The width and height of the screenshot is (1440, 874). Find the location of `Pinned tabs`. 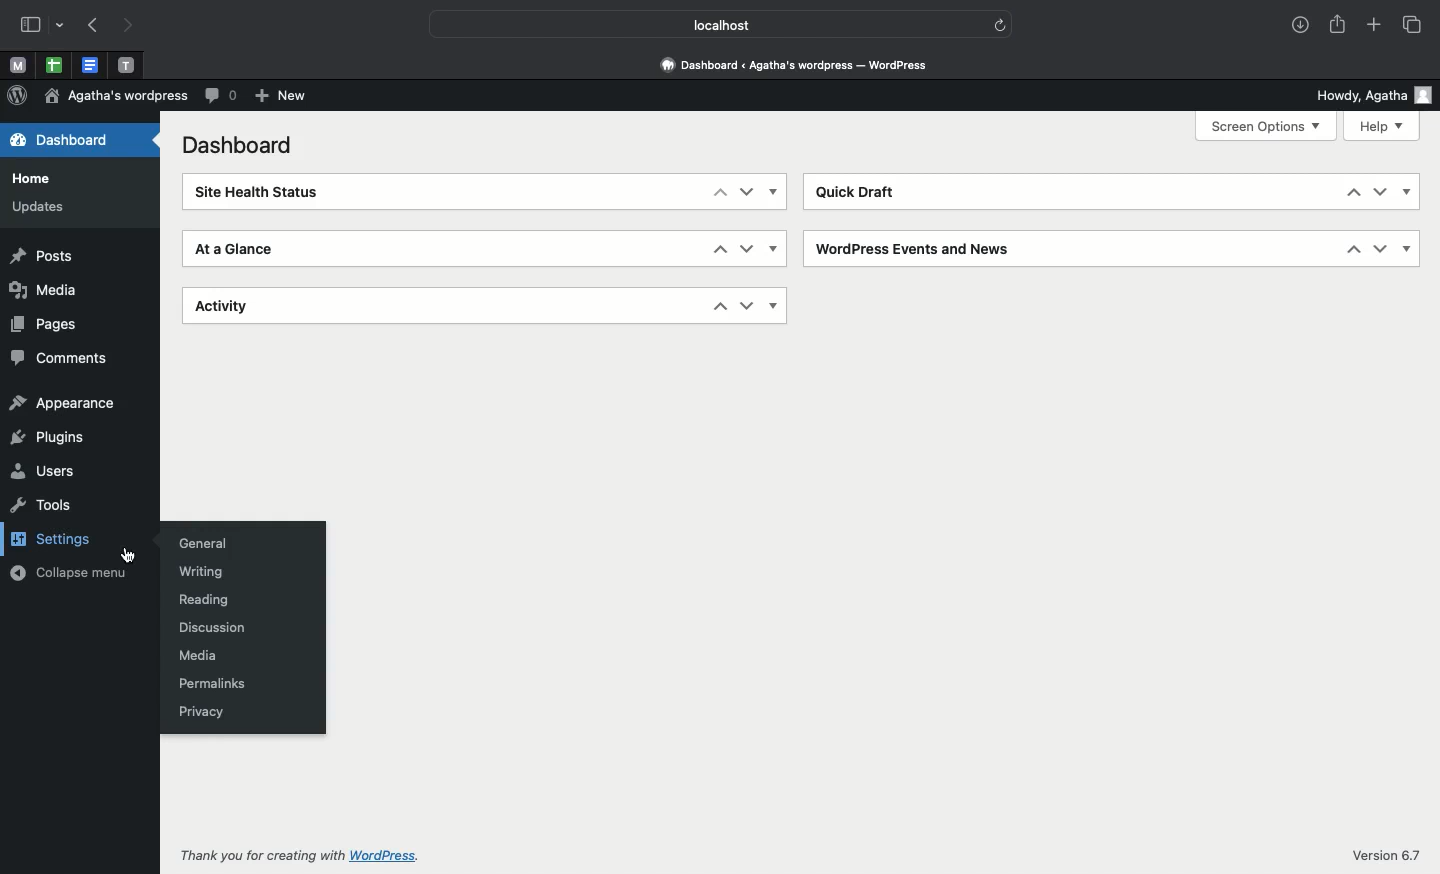

Pinned tabs is located at coordinates (55, 64).